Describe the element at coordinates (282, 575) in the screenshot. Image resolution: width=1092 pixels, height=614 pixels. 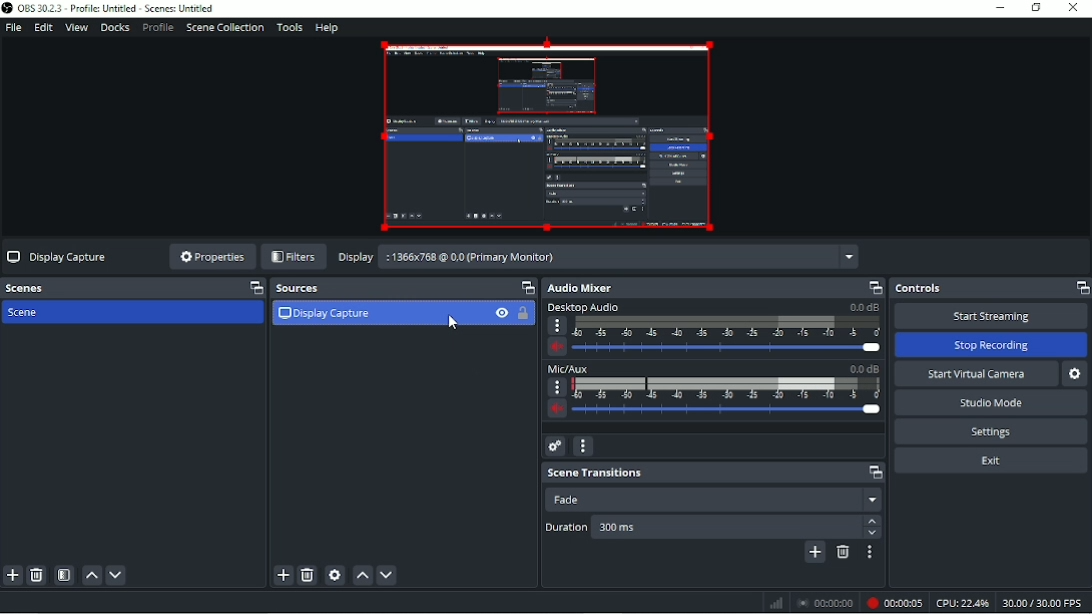
I see `Add source` at that location.